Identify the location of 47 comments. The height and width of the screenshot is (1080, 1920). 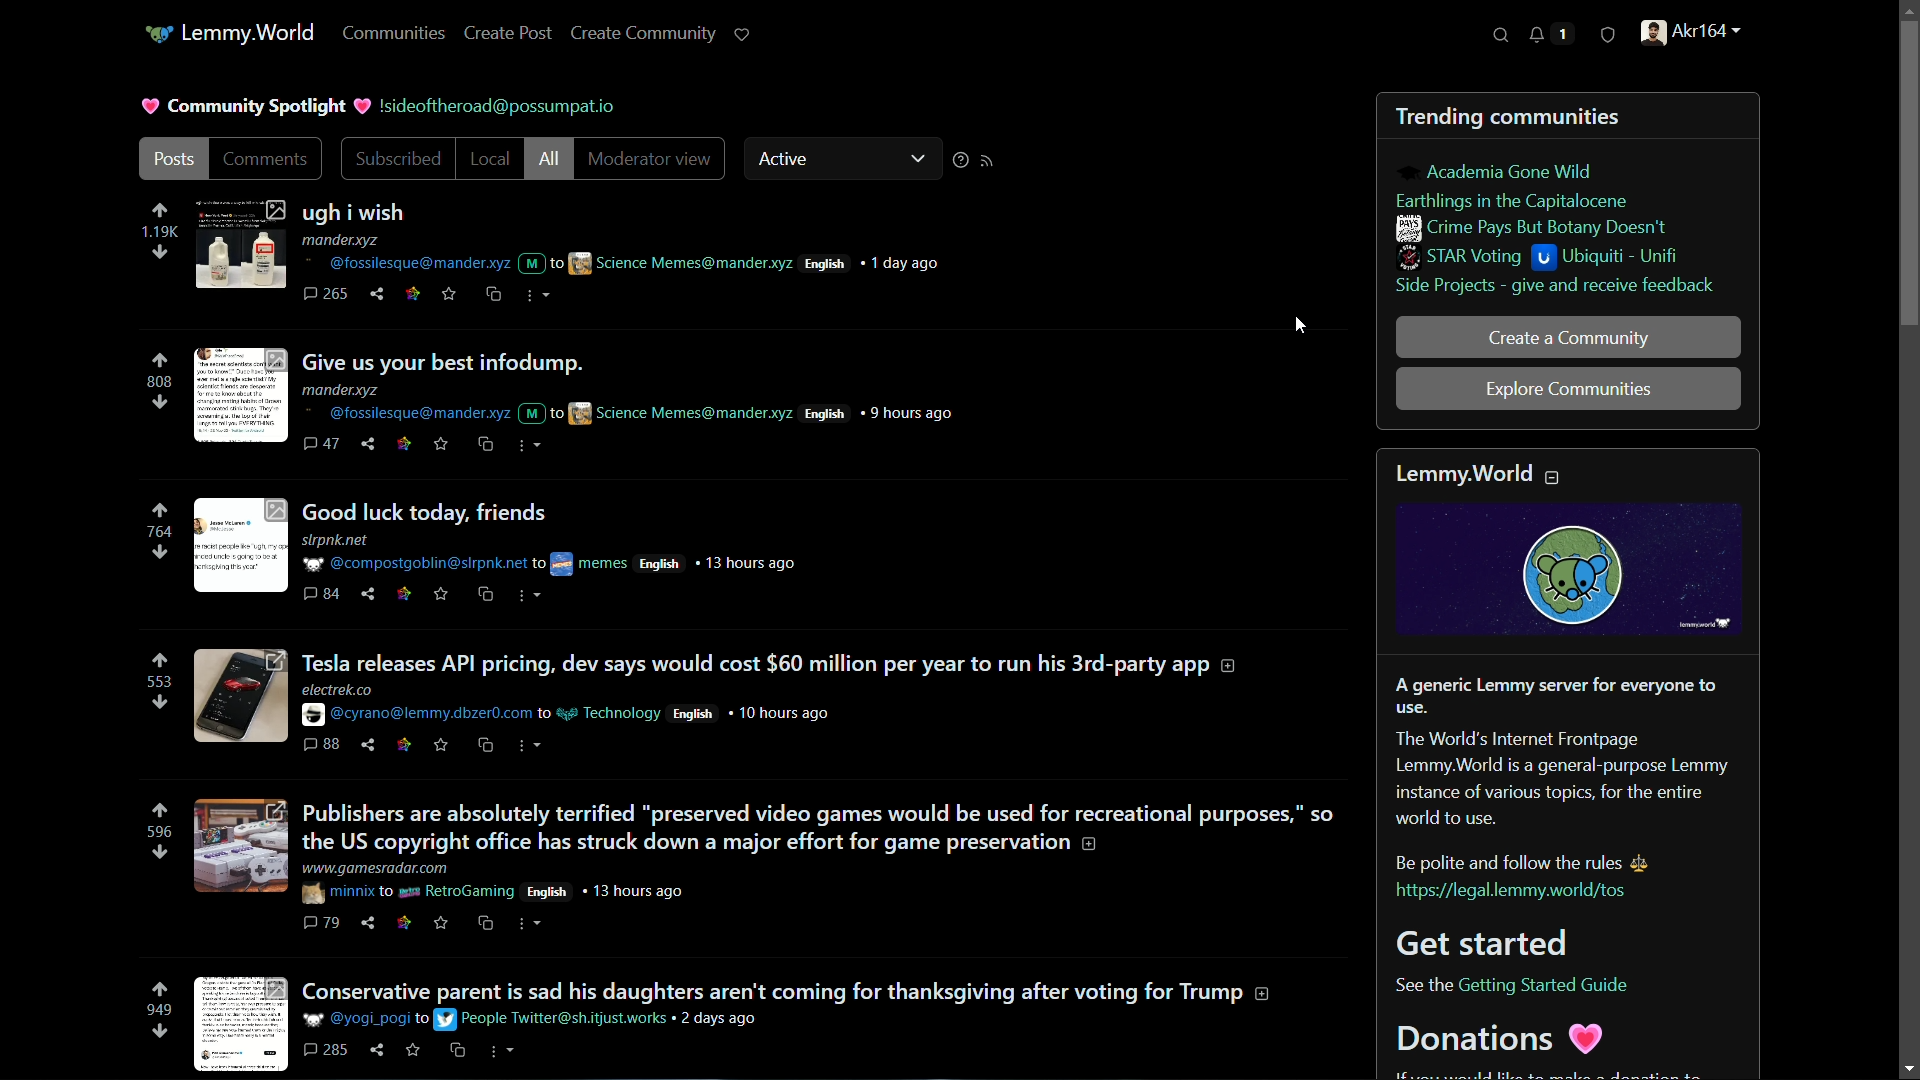
(321, 444).